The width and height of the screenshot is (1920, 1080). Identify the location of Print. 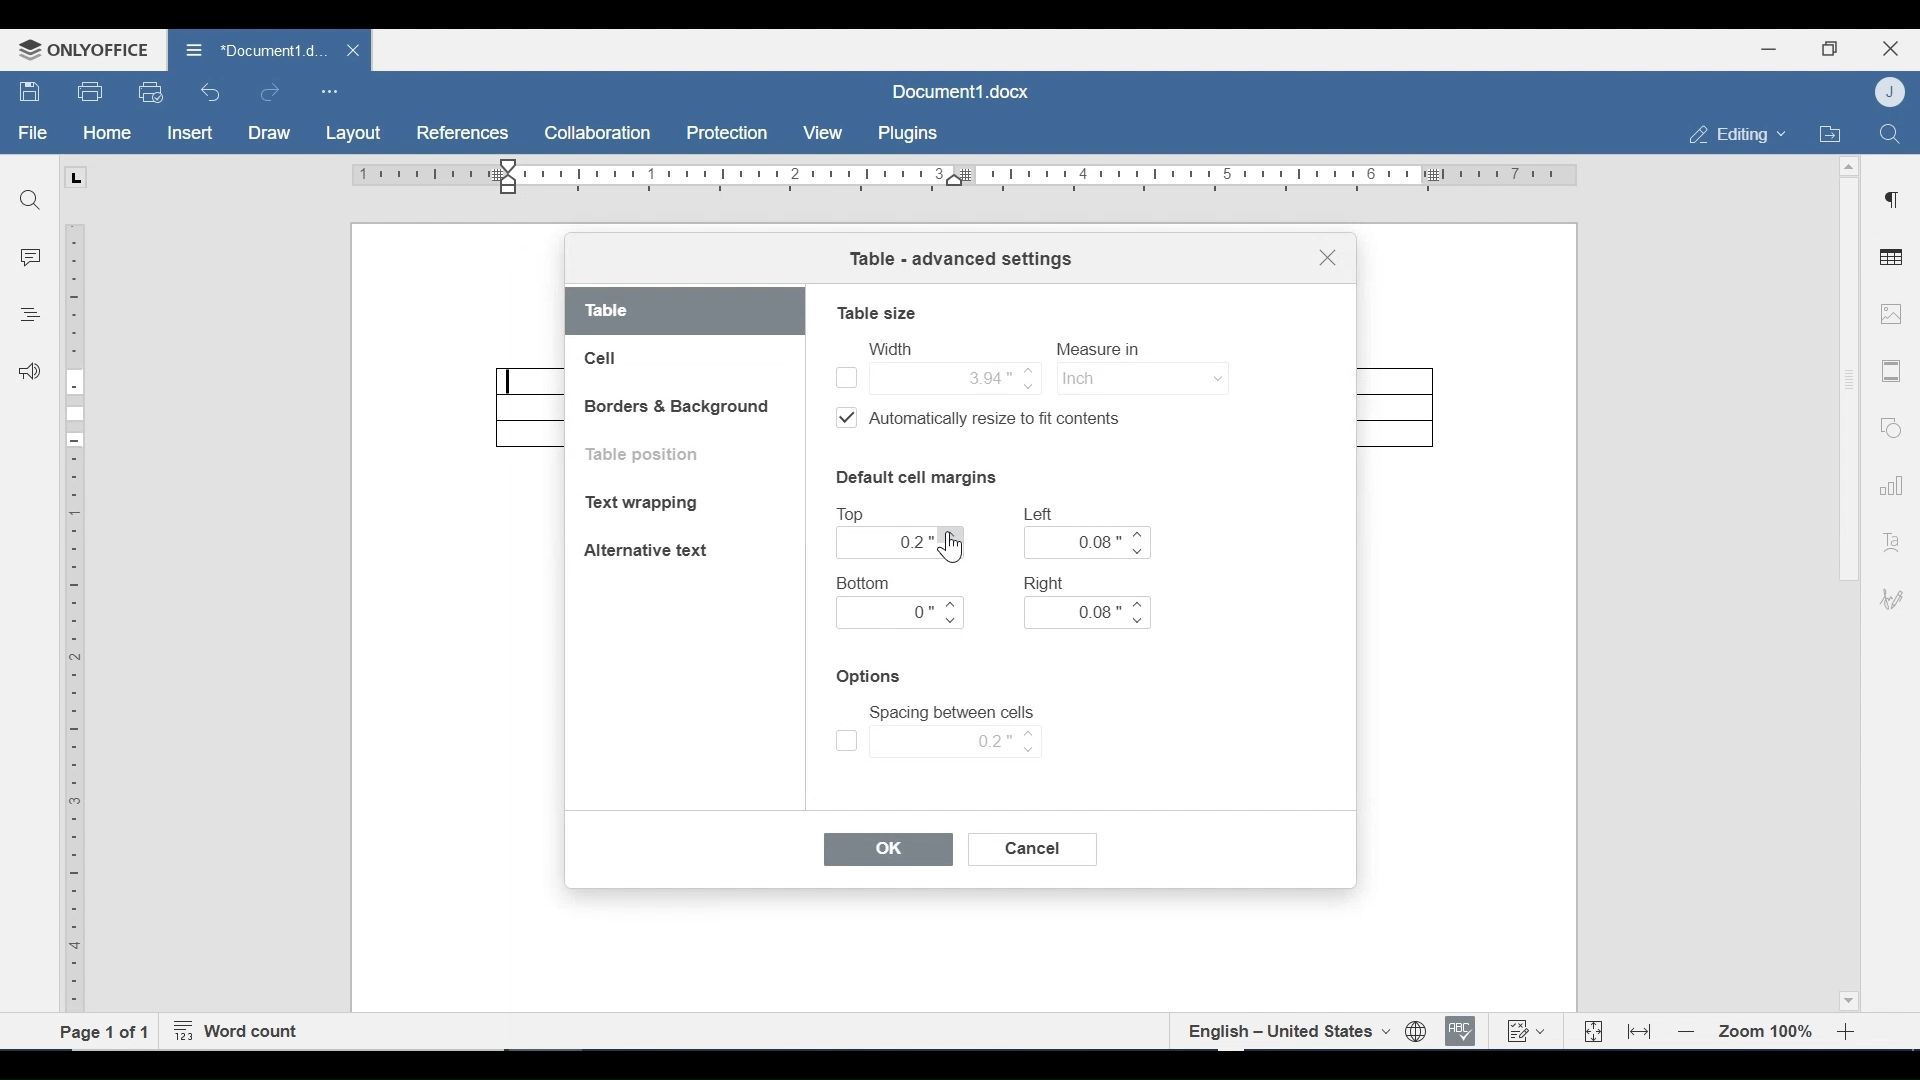
(91, 92).